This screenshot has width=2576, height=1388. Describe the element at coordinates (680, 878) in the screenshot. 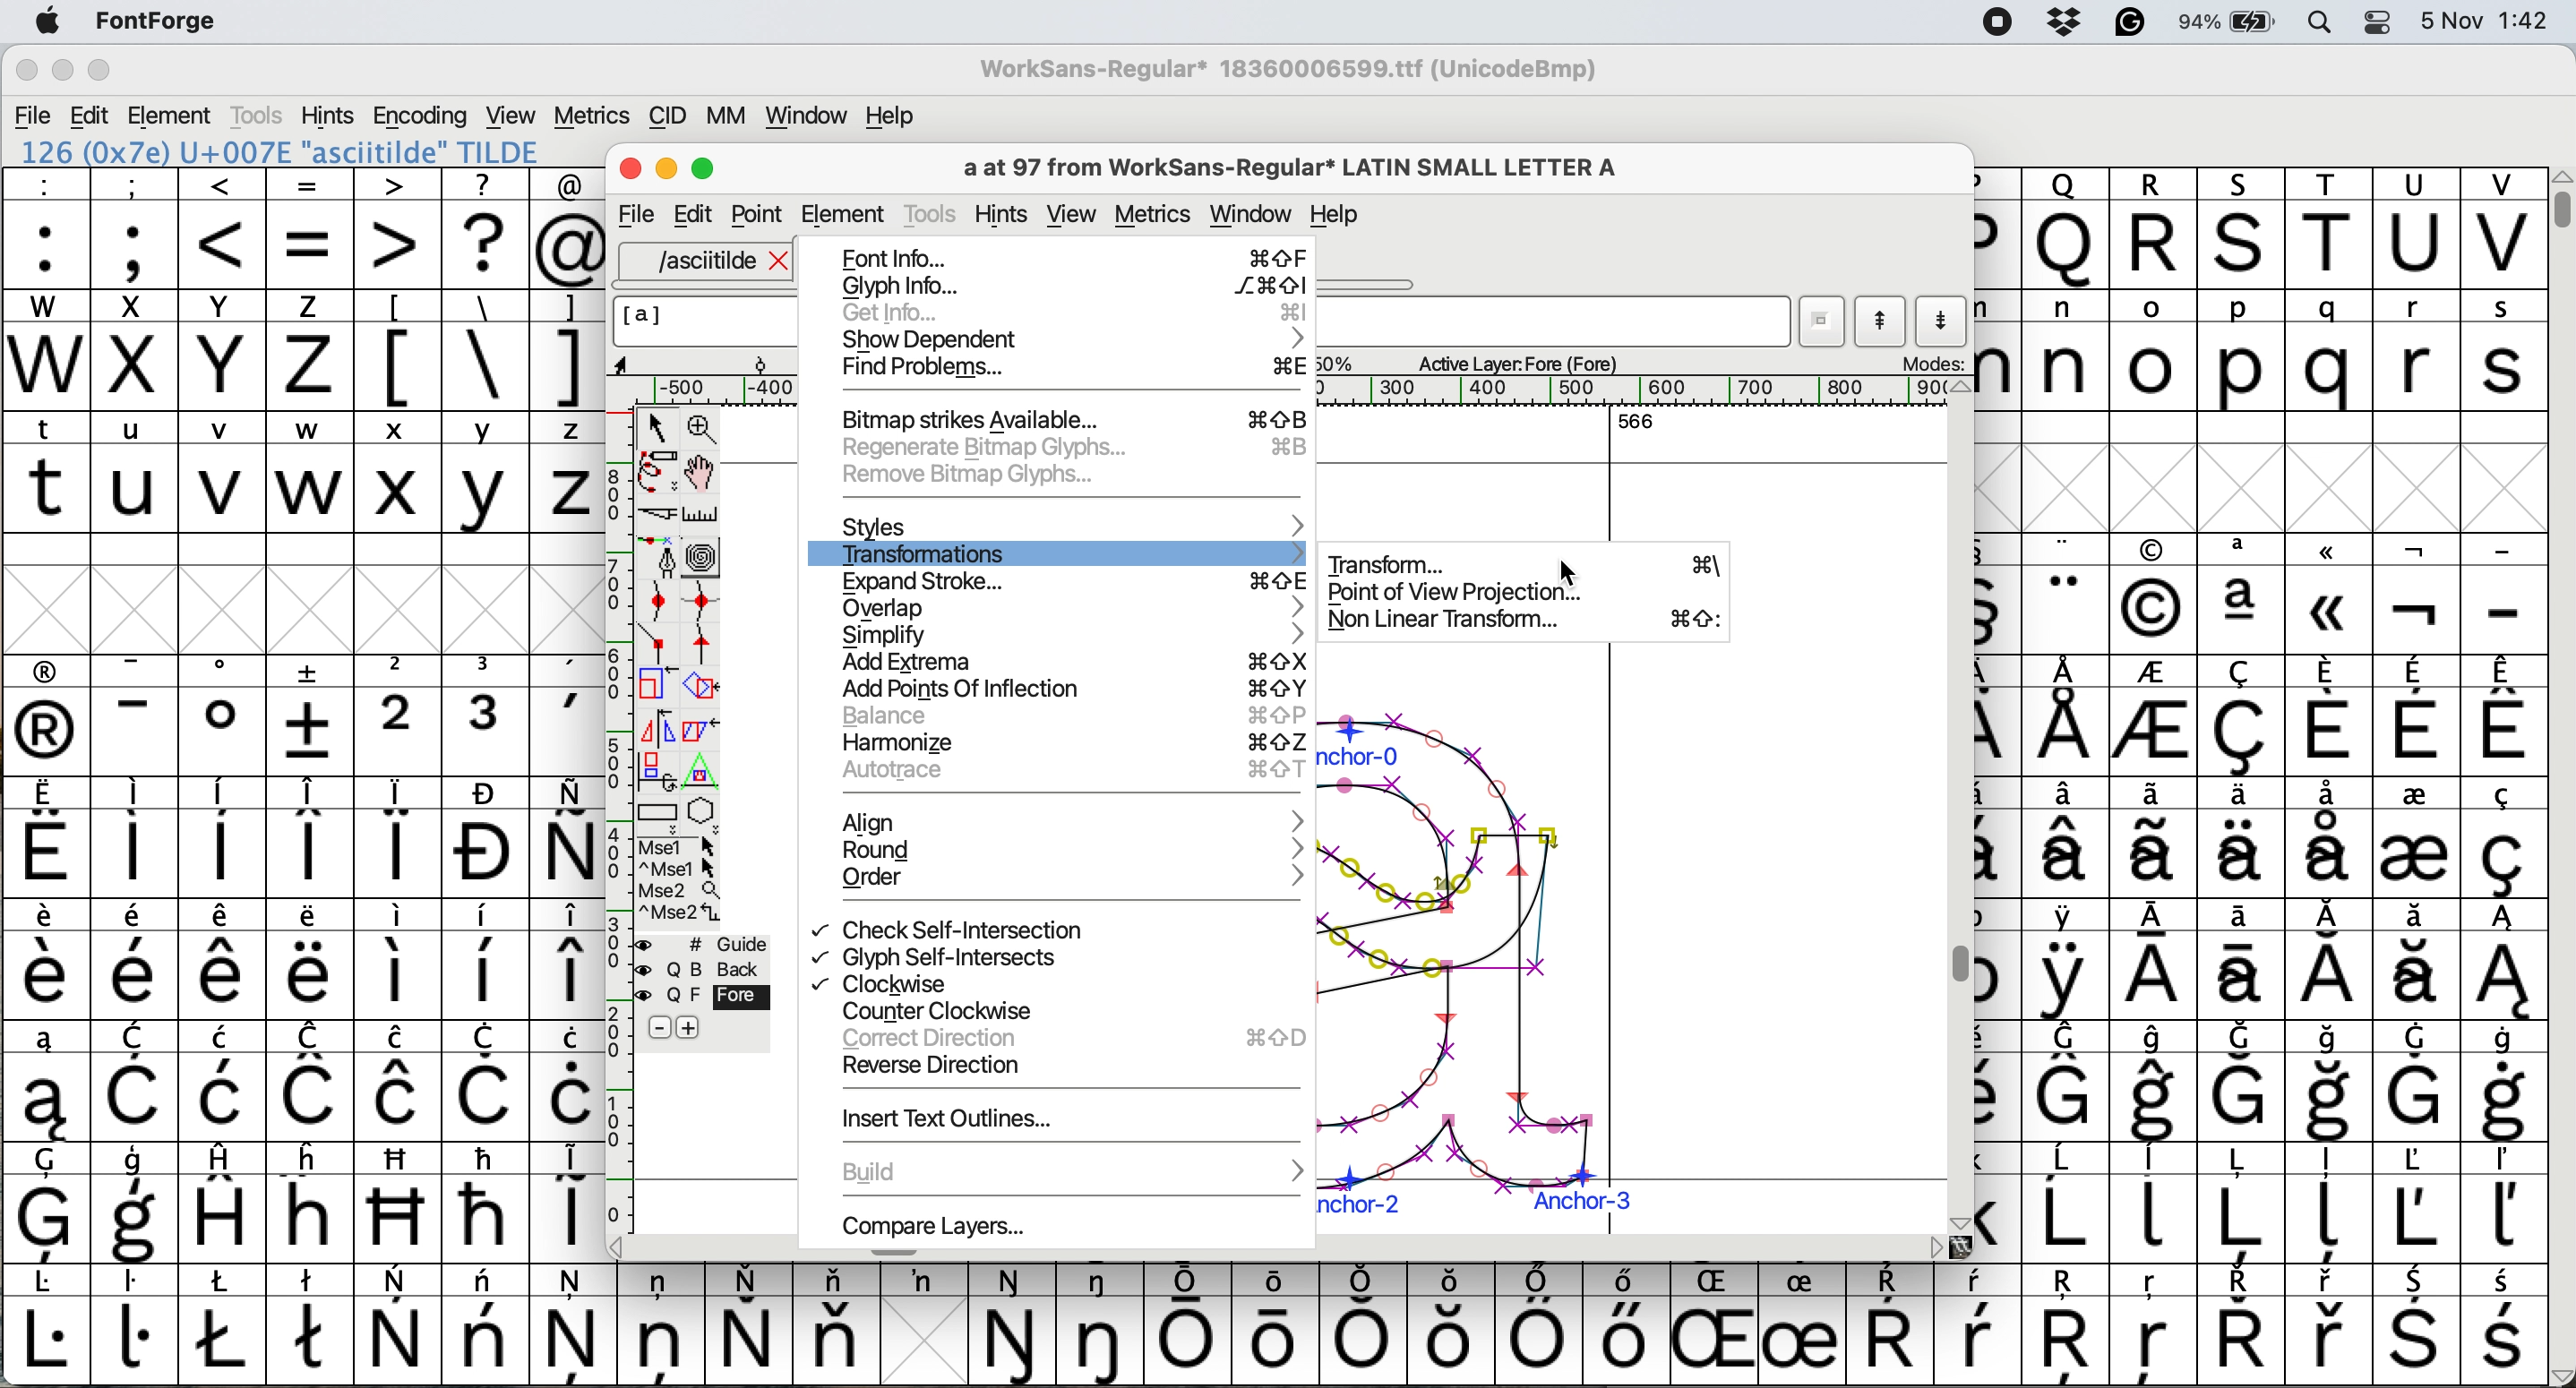

I see `more options` at that location.